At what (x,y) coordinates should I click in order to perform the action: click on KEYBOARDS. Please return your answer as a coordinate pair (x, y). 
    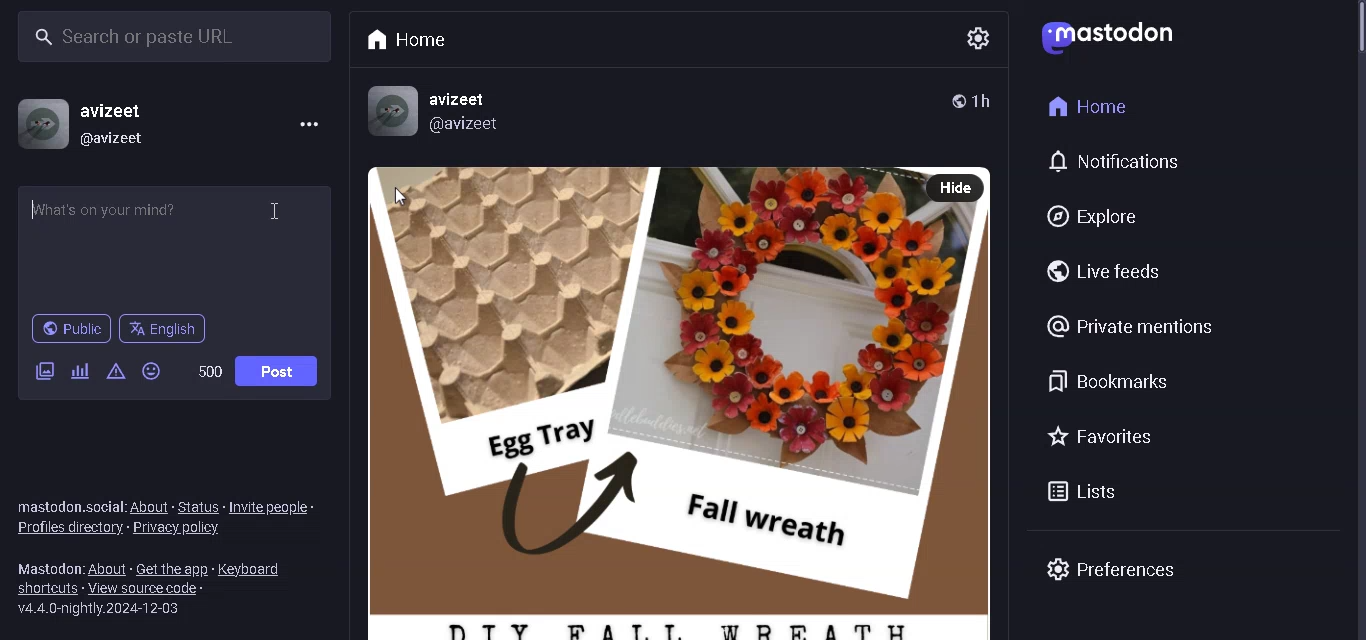
    Looking at the image, I should click on (251, 570).